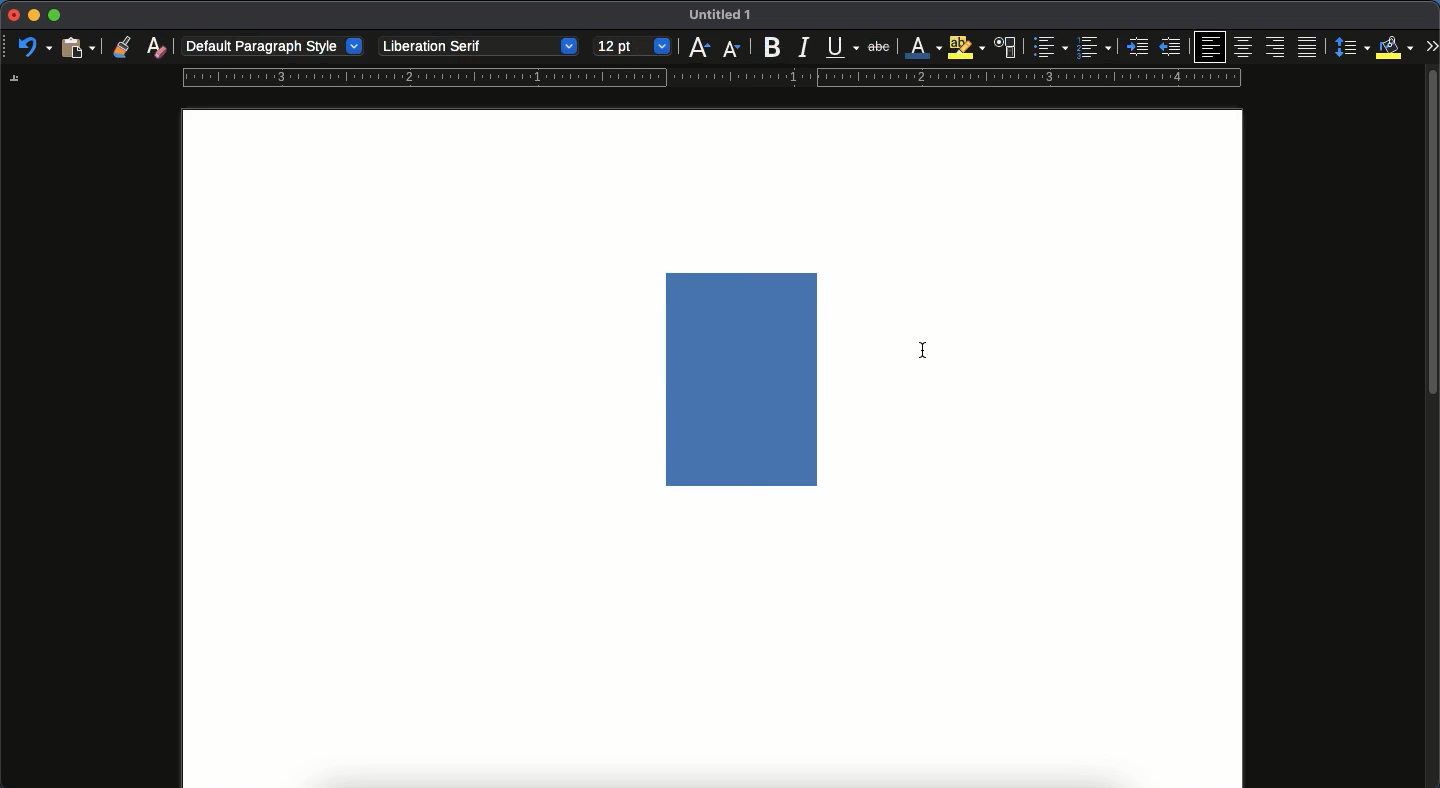 Image resolution: width=1440 pixels, height=788 pixels. Describe the element at coordinates (1395, 46) in the screenshot. I see `fill color ` at that location.